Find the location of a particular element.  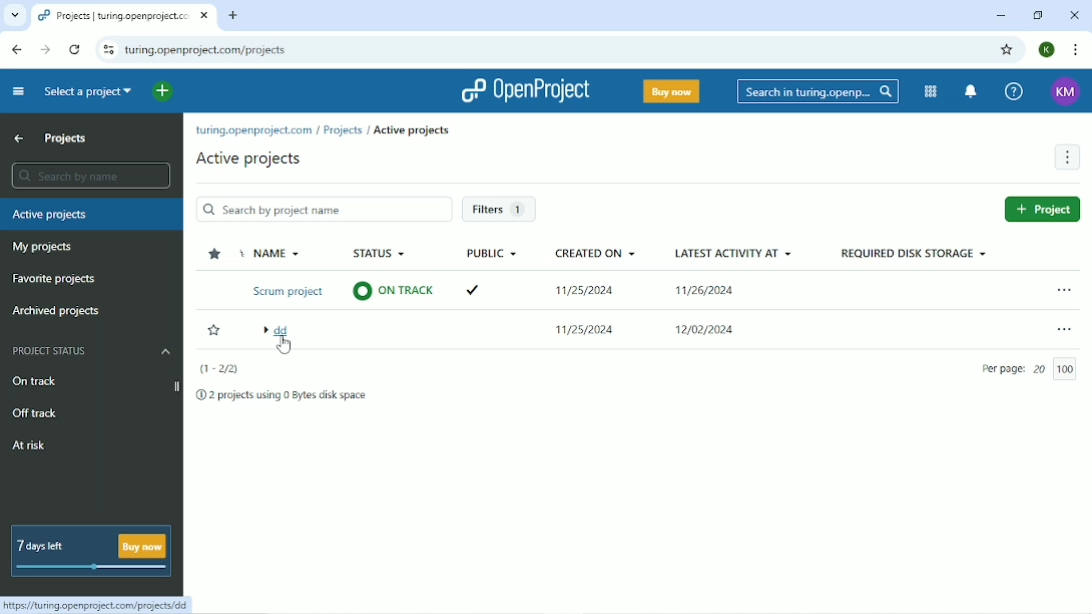

Search is located at coordinates (816, 92).